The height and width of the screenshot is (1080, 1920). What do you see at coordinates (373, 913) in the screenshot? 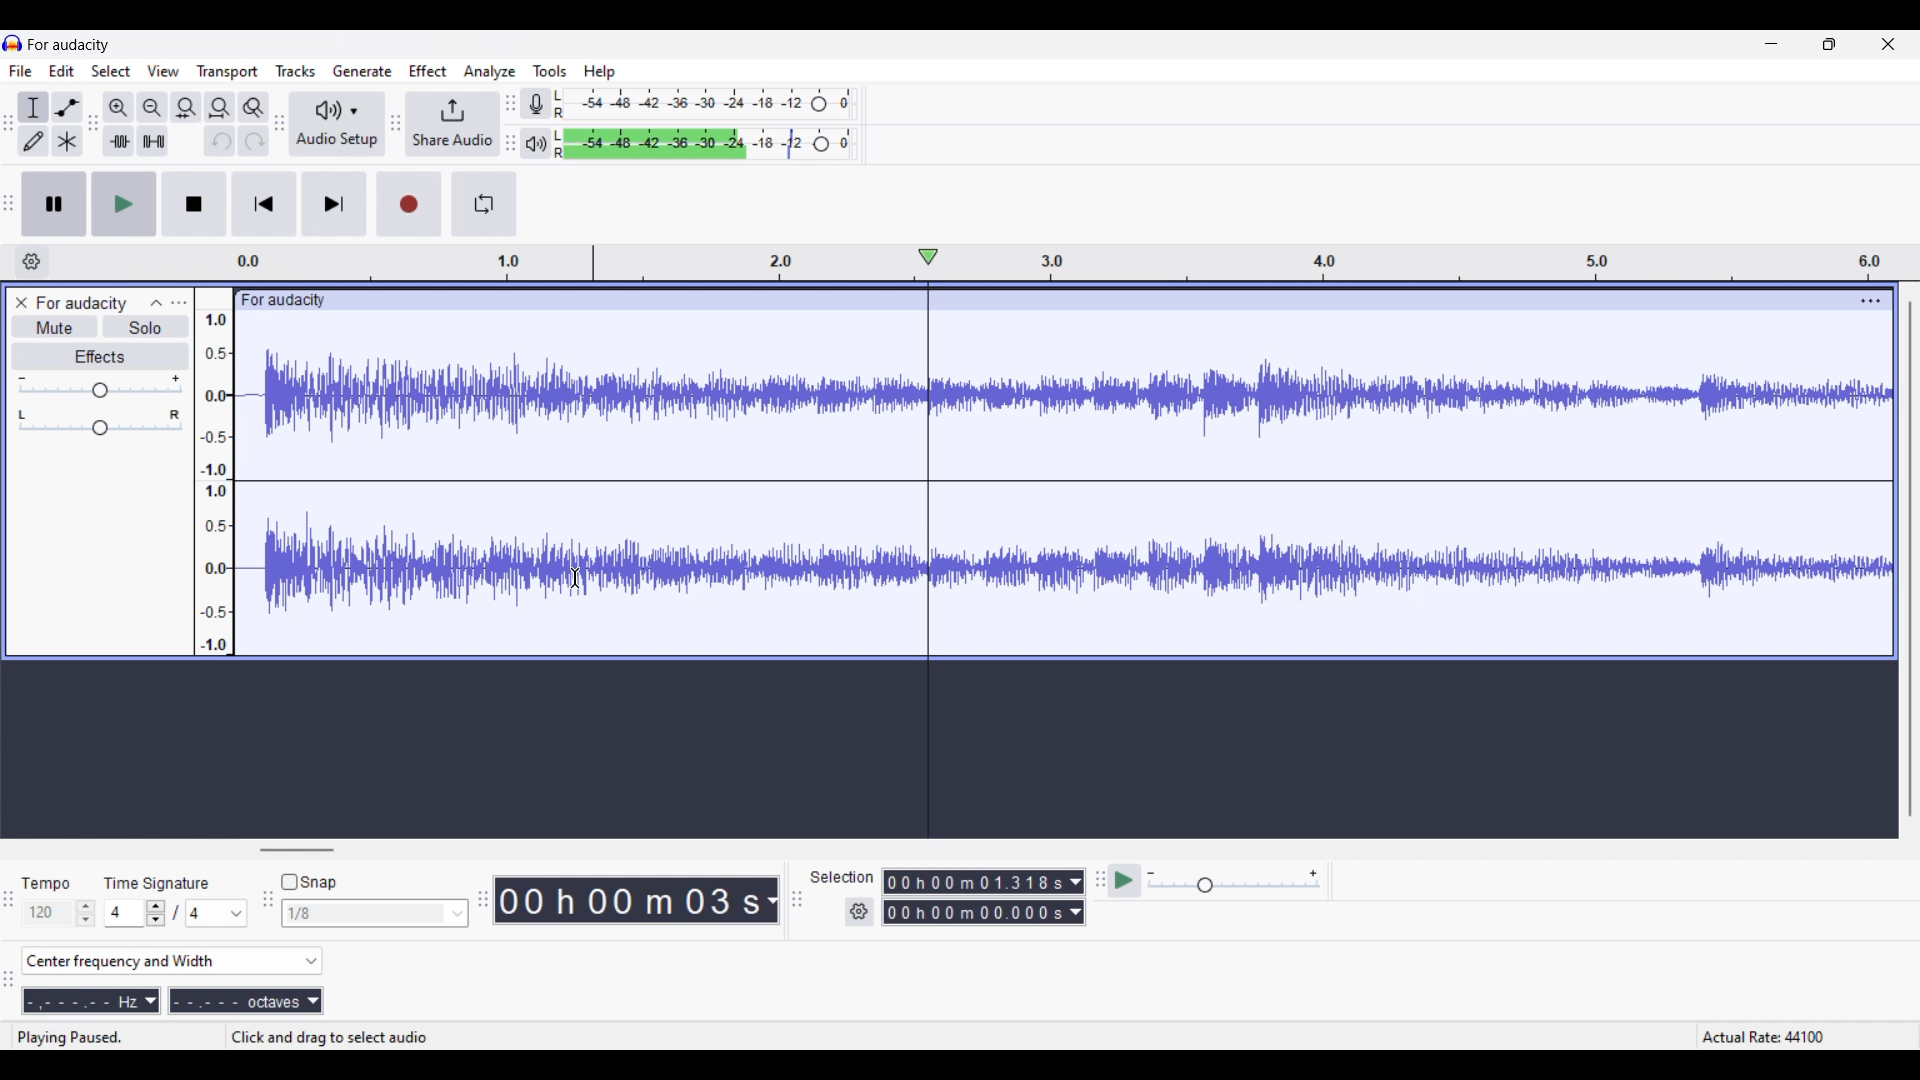
I see `Snap options` at bounding box center [373, 913].